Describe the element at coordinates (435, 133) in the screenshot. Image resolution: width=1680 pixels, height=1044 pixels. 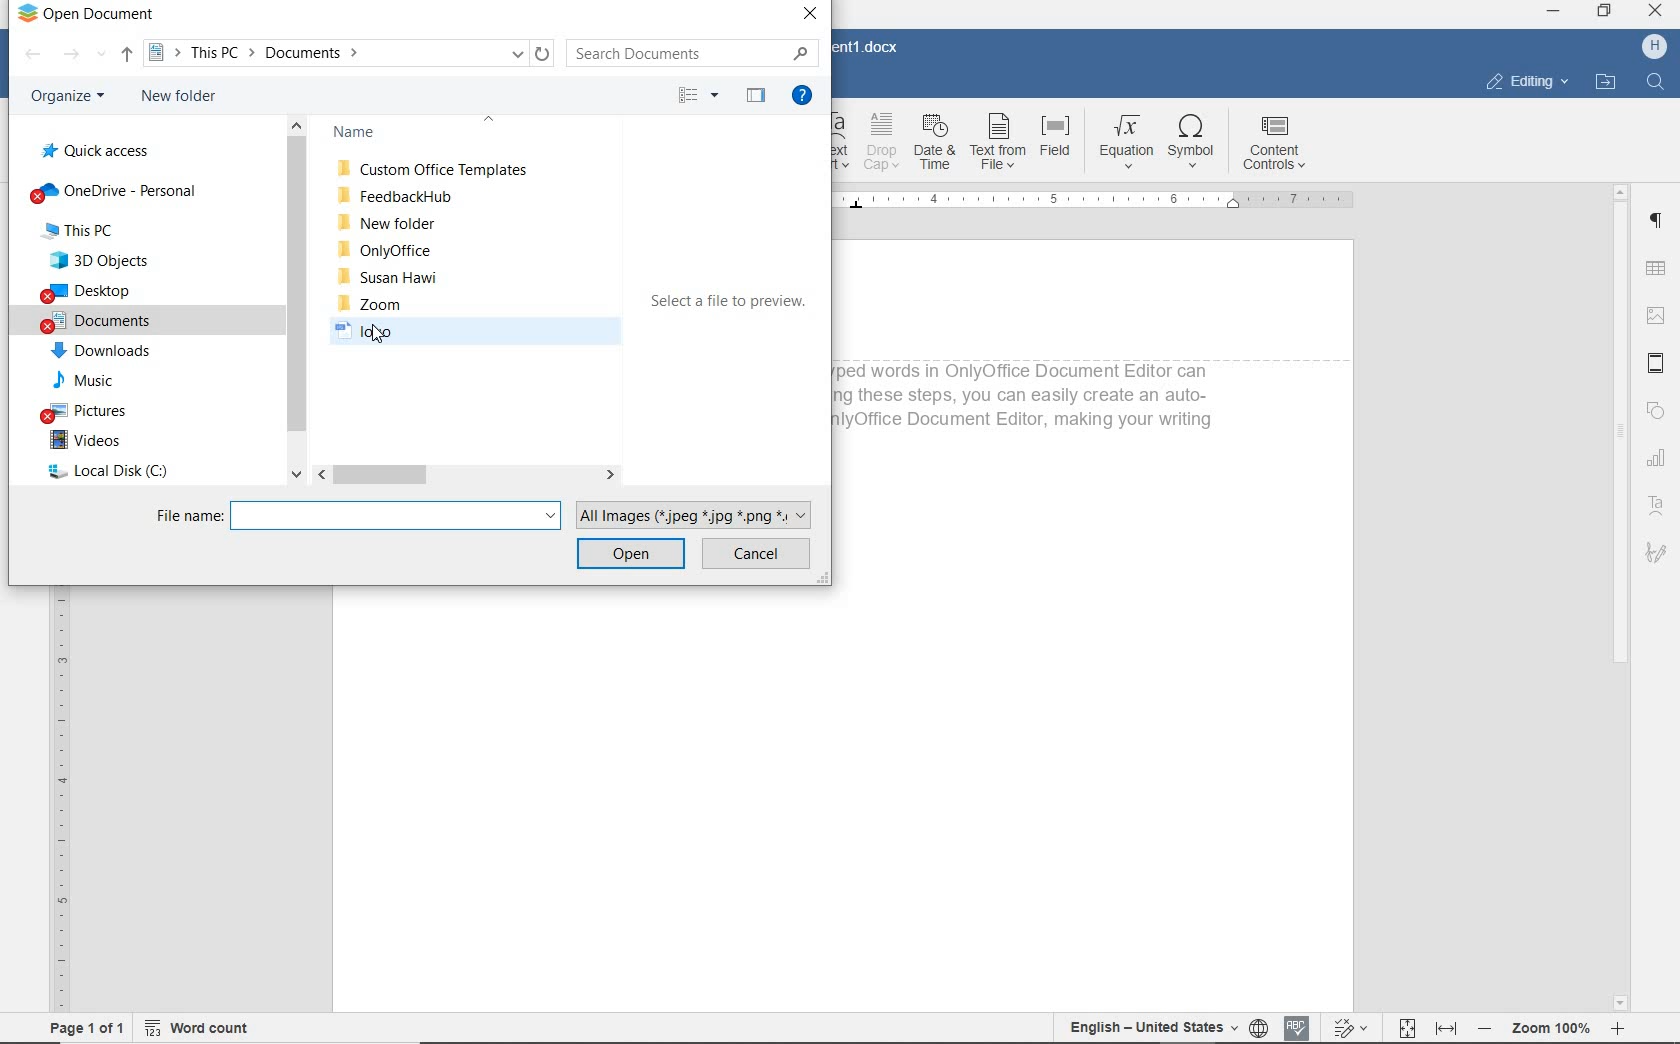
I see `FOLDER NAMES` at that location.